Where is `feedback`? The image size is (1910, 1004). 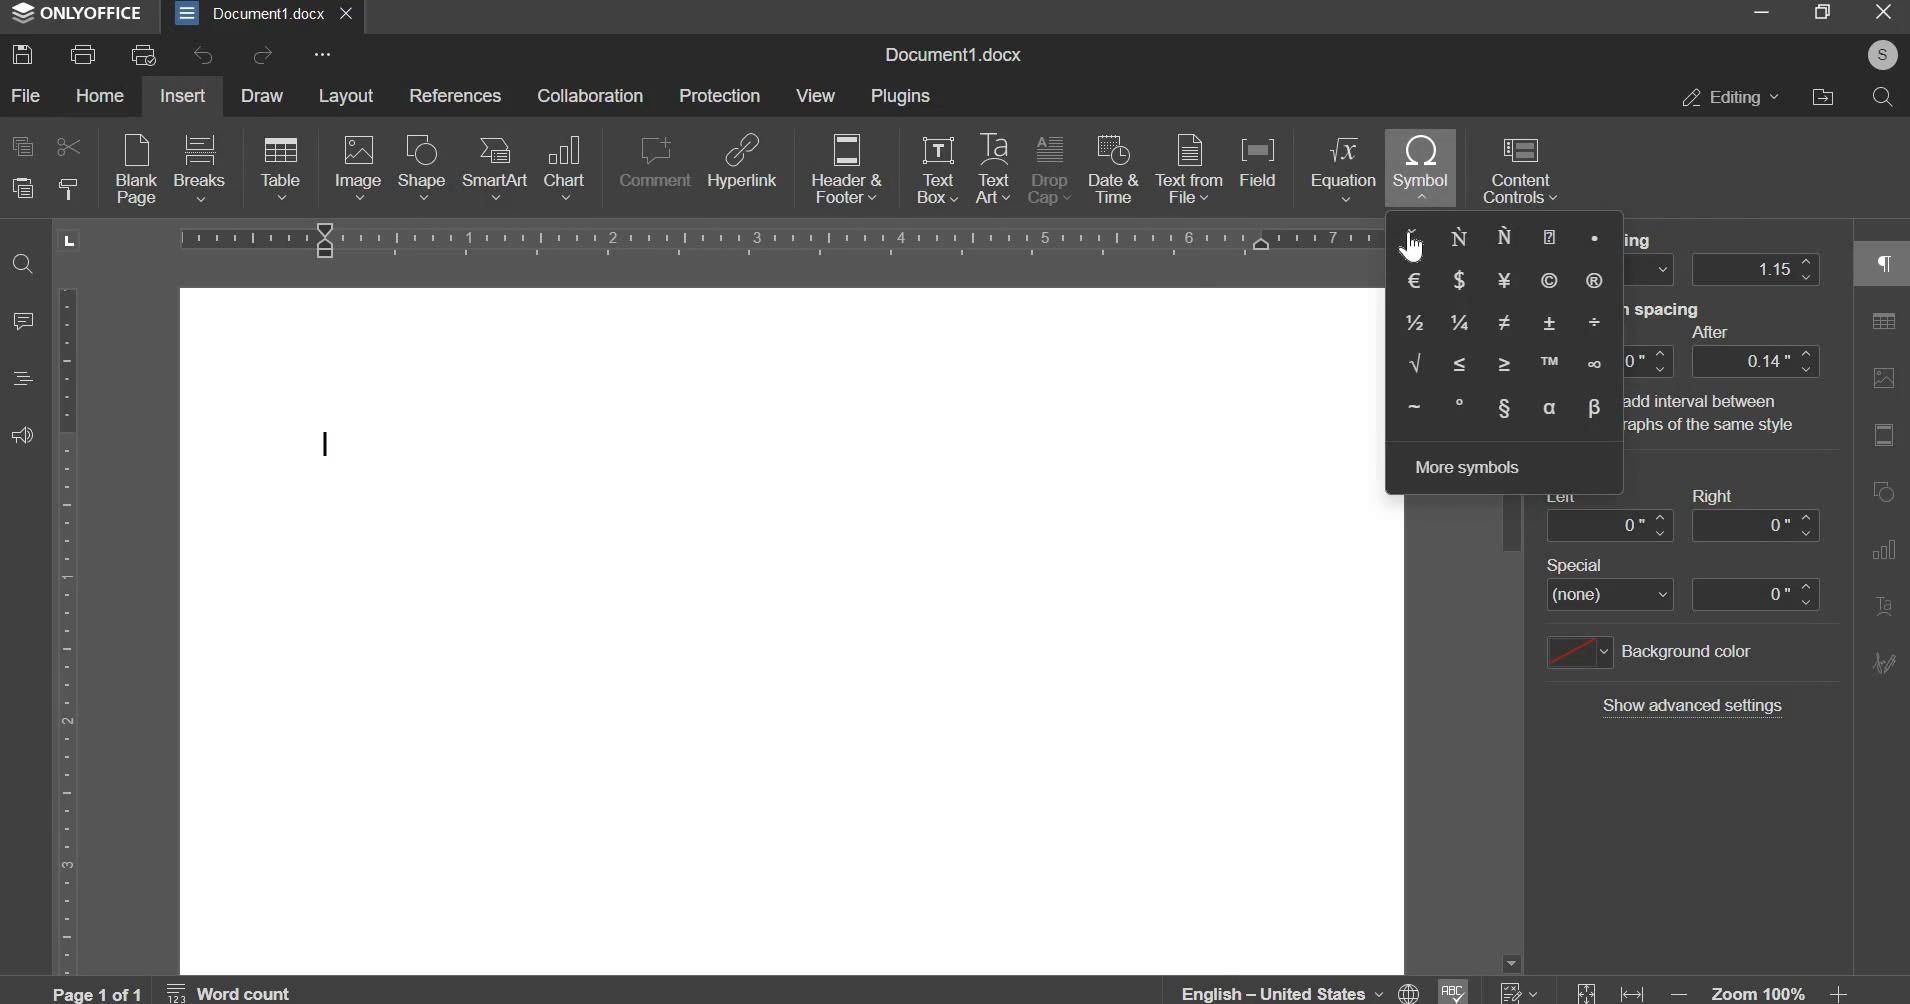 feedback is located at coordinates (22, 434).